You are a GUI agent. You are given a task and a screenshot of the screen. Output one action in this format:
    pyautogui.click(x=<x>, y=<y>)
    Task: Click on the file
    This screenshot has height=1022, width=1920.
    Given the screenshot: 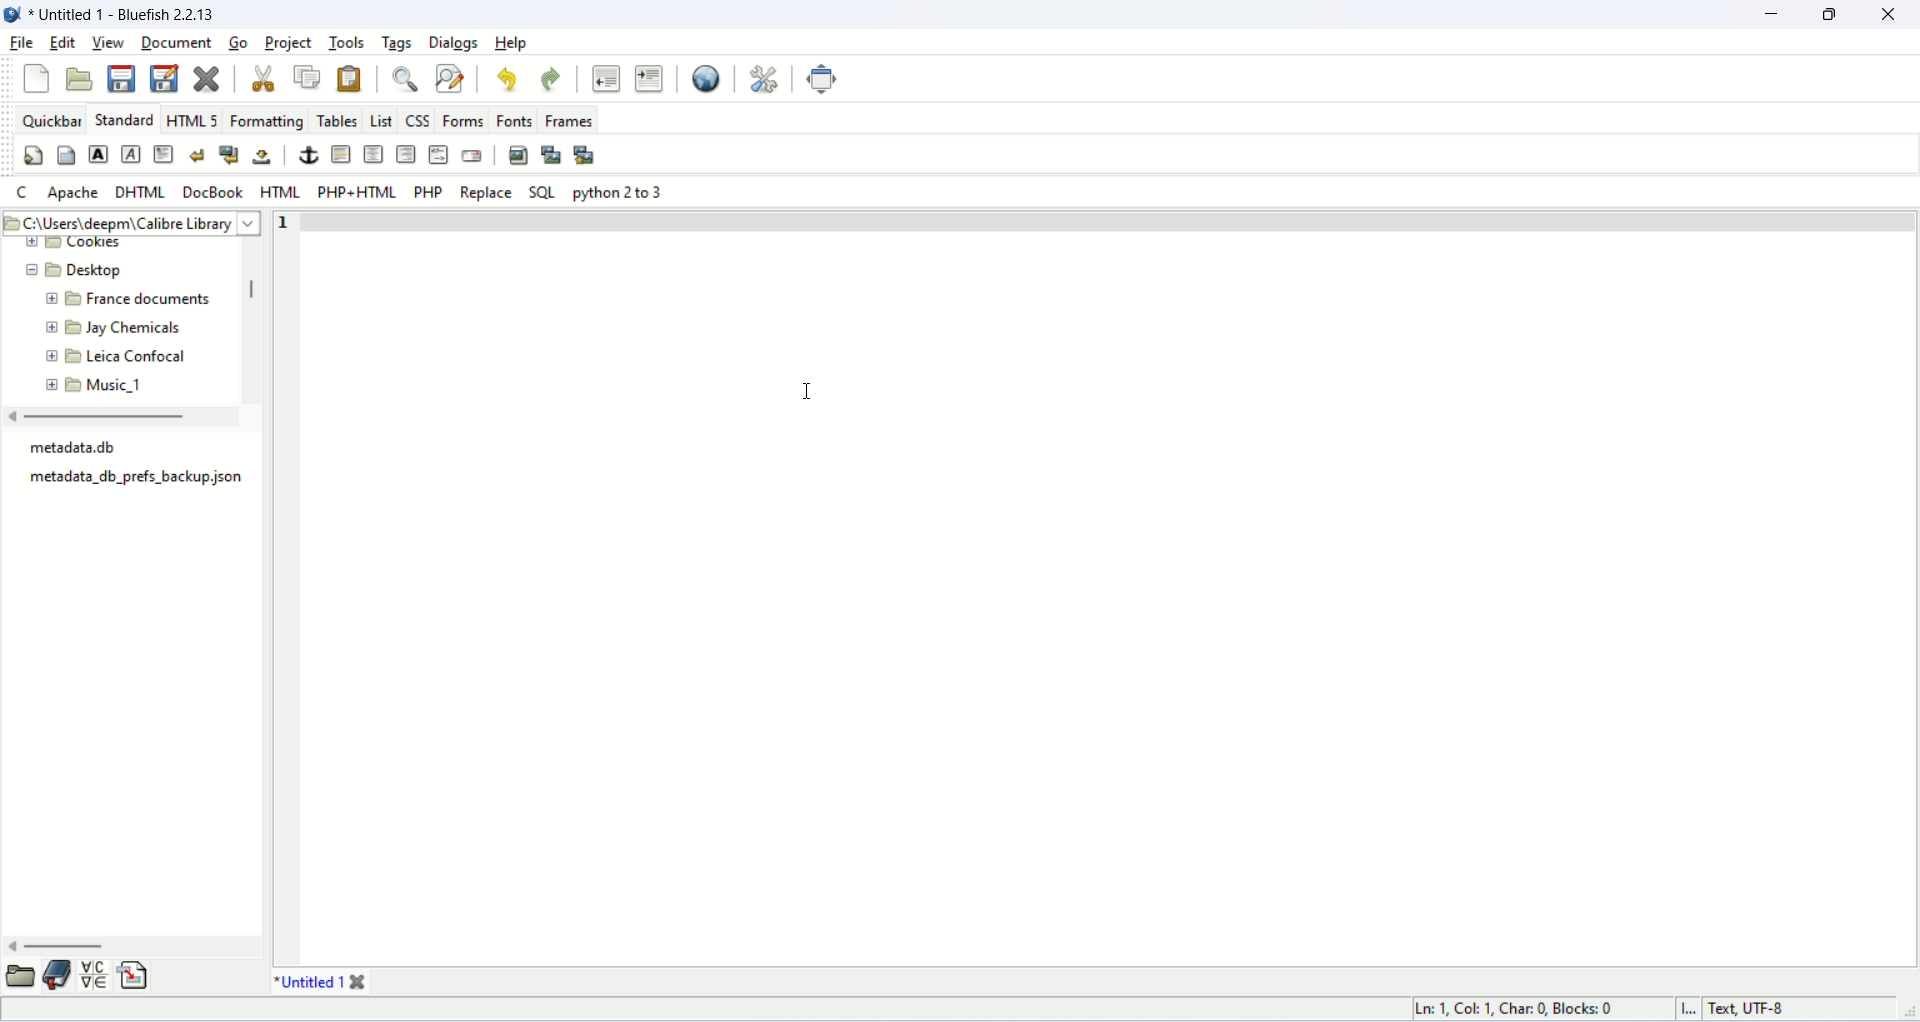 What is the action you would take?
    pyautogui.click(x=20, y=42)
    